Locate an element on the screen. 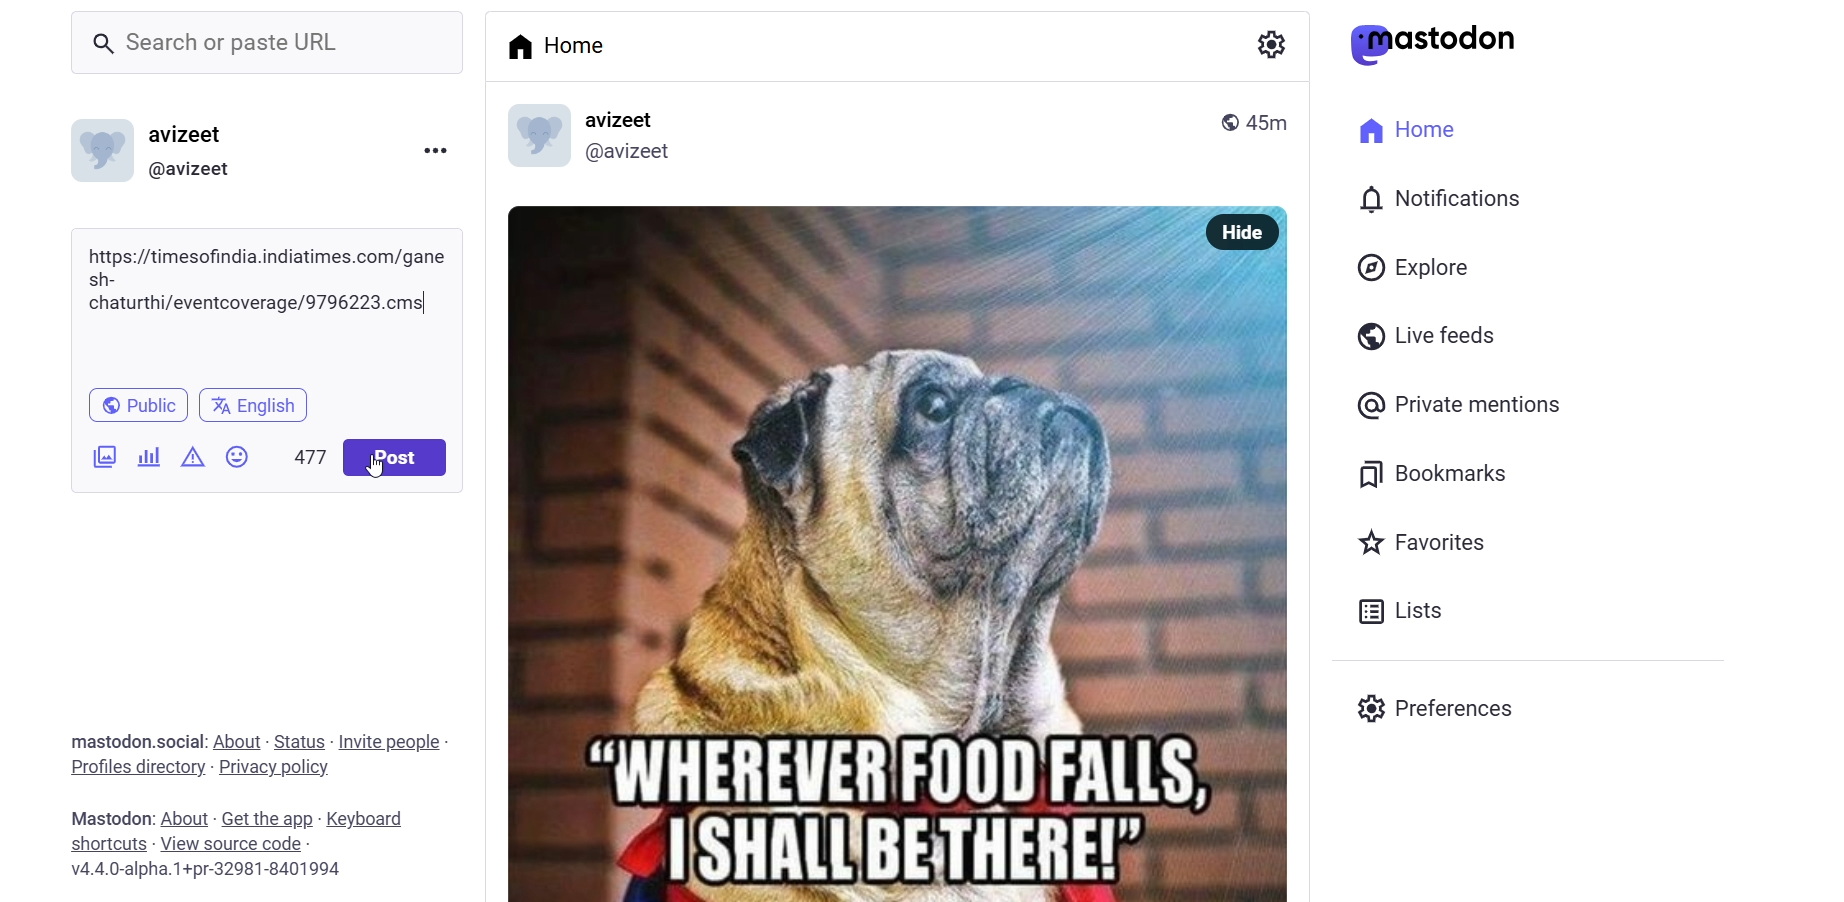 This screenshot has height=902, width=1844. a is located at coordinates (1270, 44).